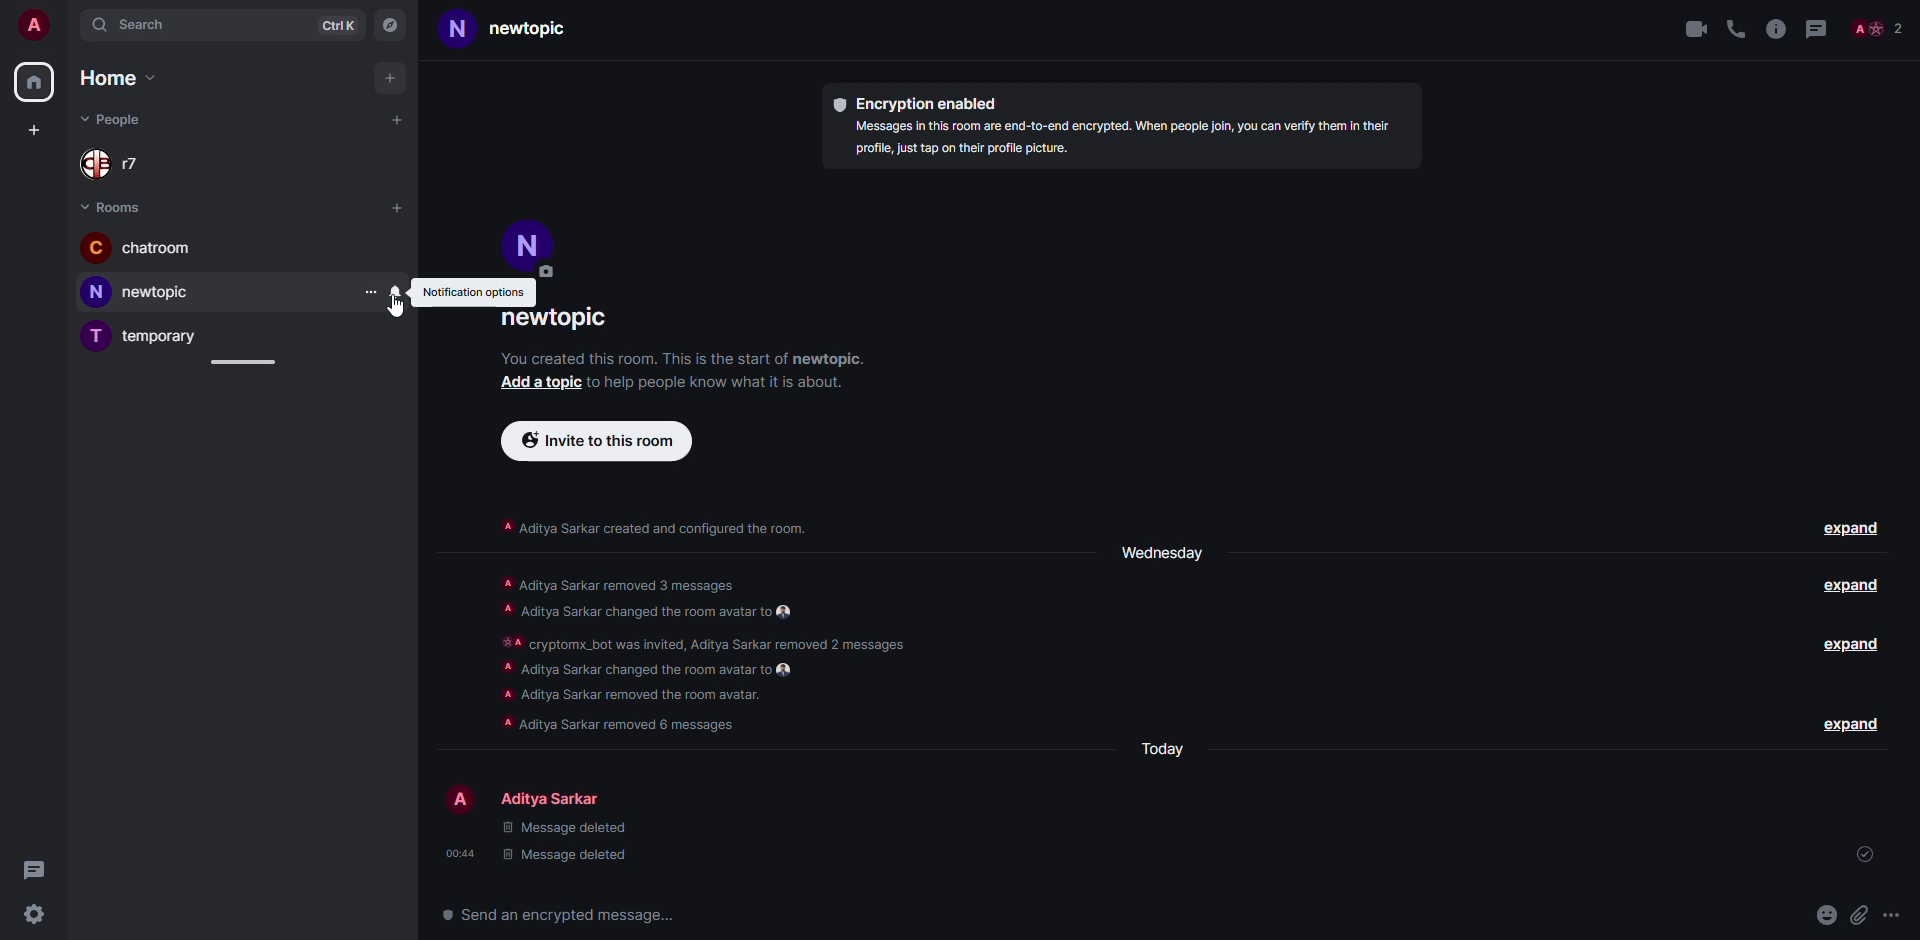  What do you see at coordinates (567, 916) in the screenshot?
I see `send an encrypted message` at bounding box center [567, 916].